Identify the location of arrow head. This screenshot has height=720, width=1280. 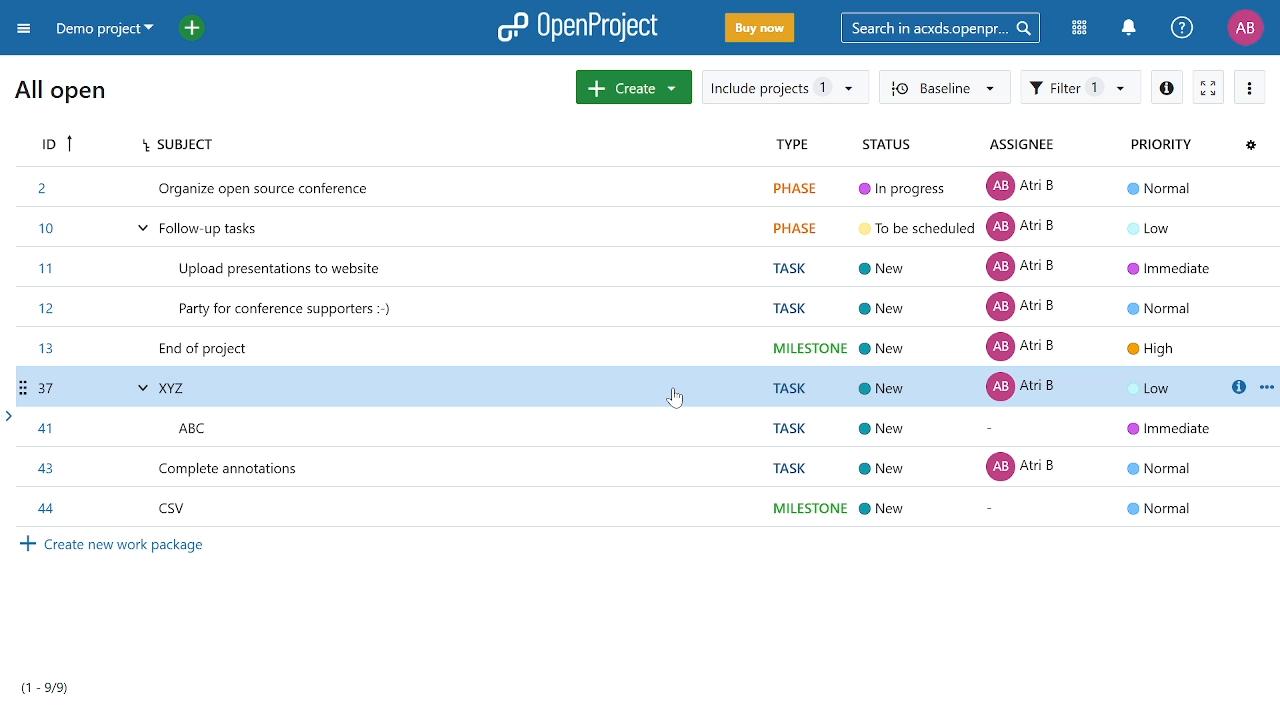
(12, 413).